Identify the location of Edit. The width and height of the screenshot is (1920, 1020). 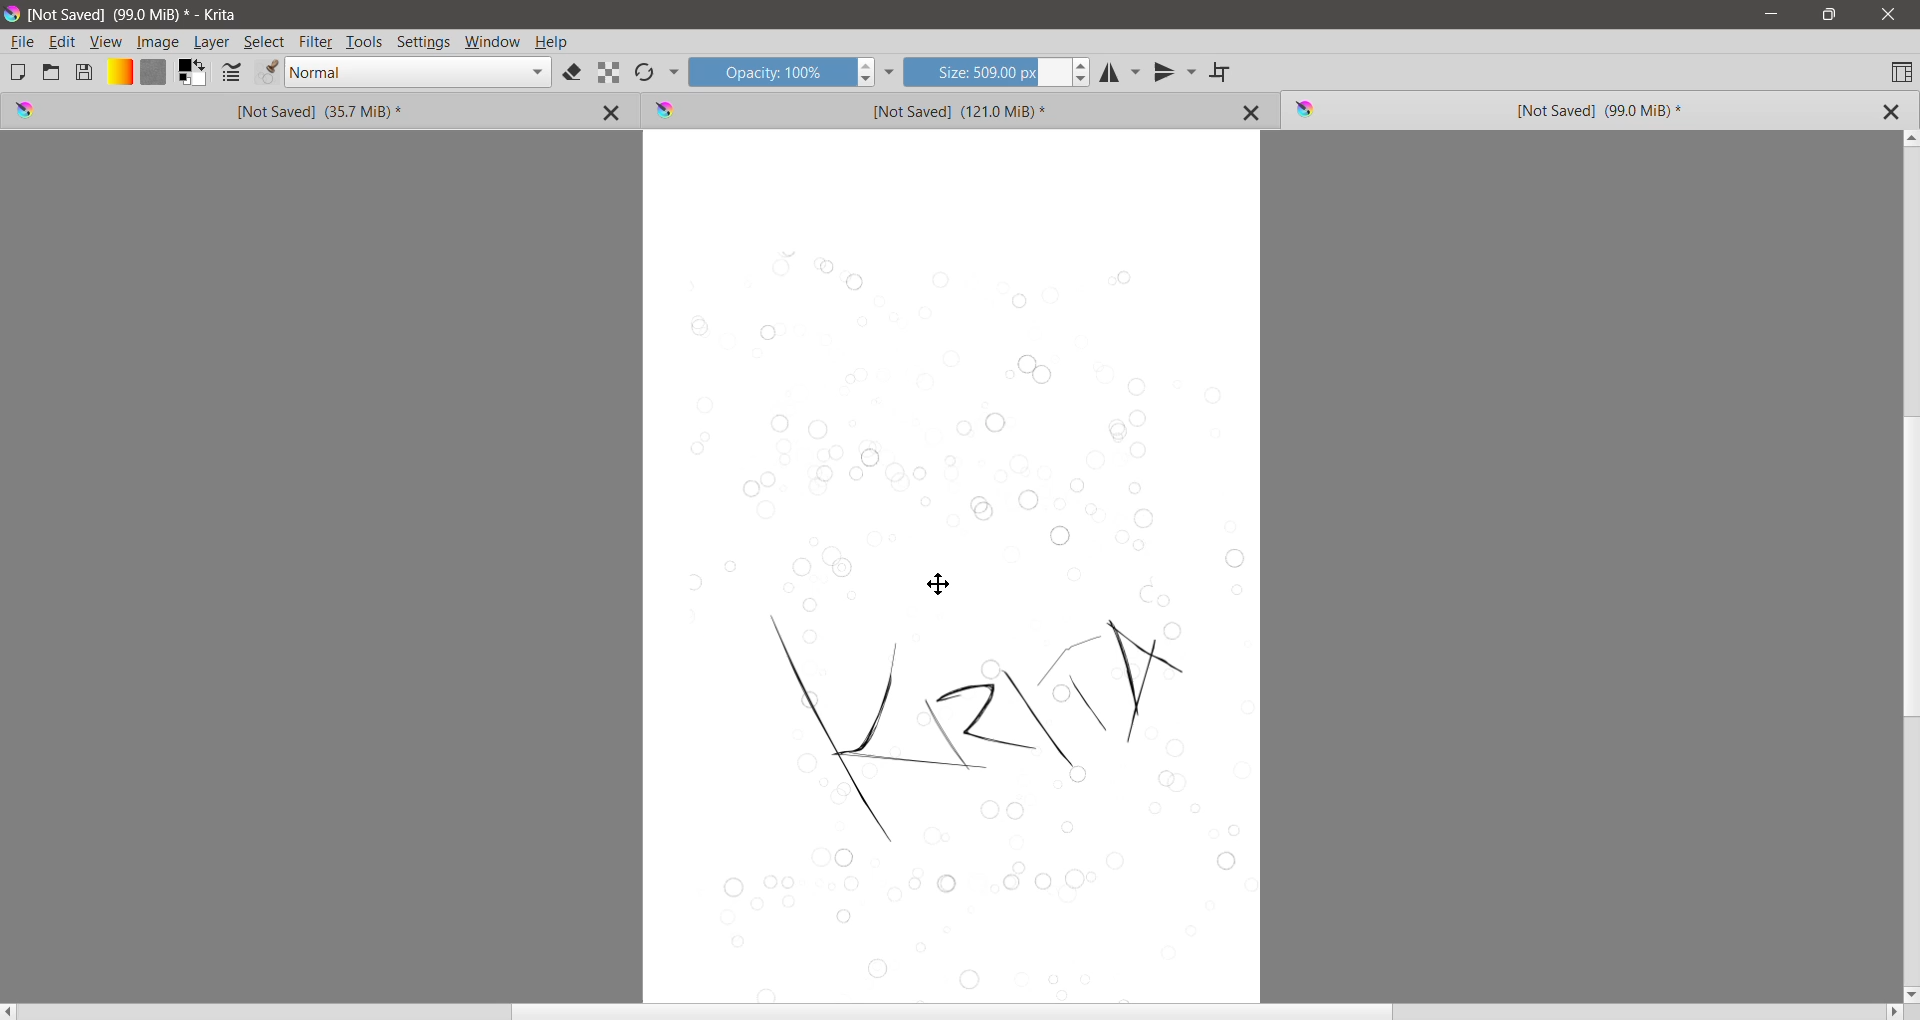
(63, 43).